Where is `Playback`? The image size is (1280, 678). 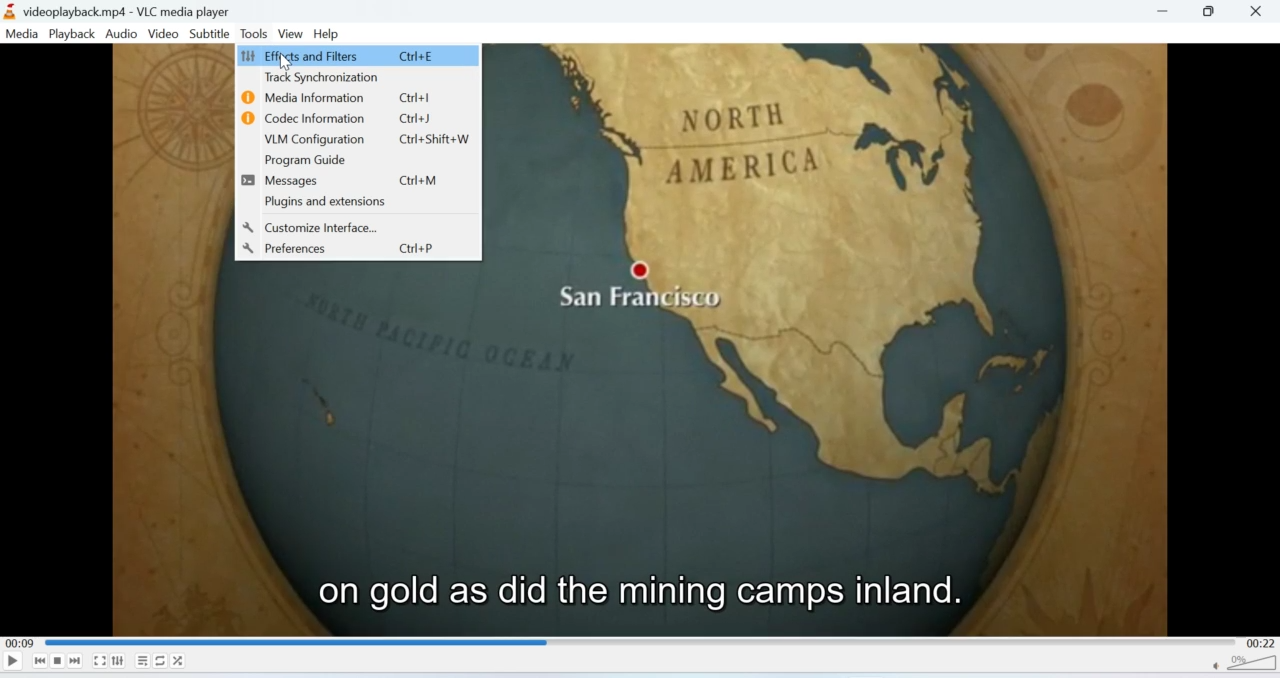
Playback is located at coordinates (70, 34).